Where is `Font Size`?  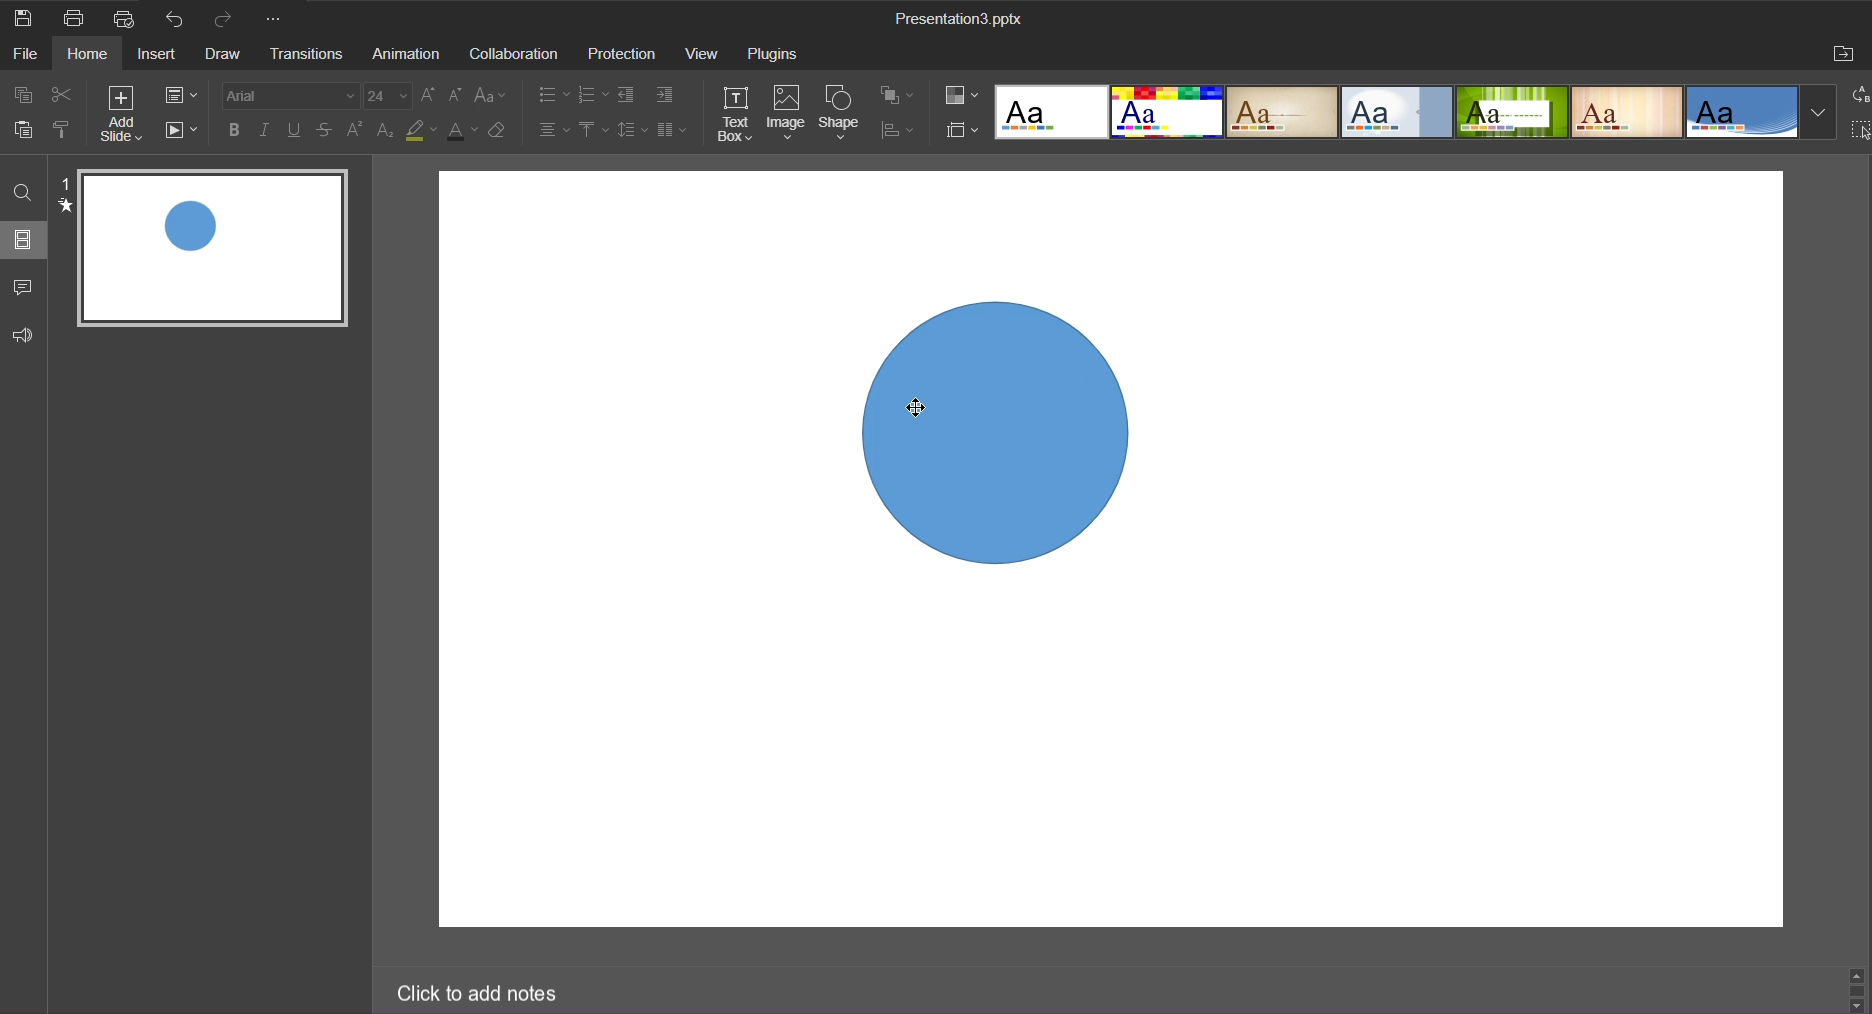
Font Size is located at coordinates (389, 99).